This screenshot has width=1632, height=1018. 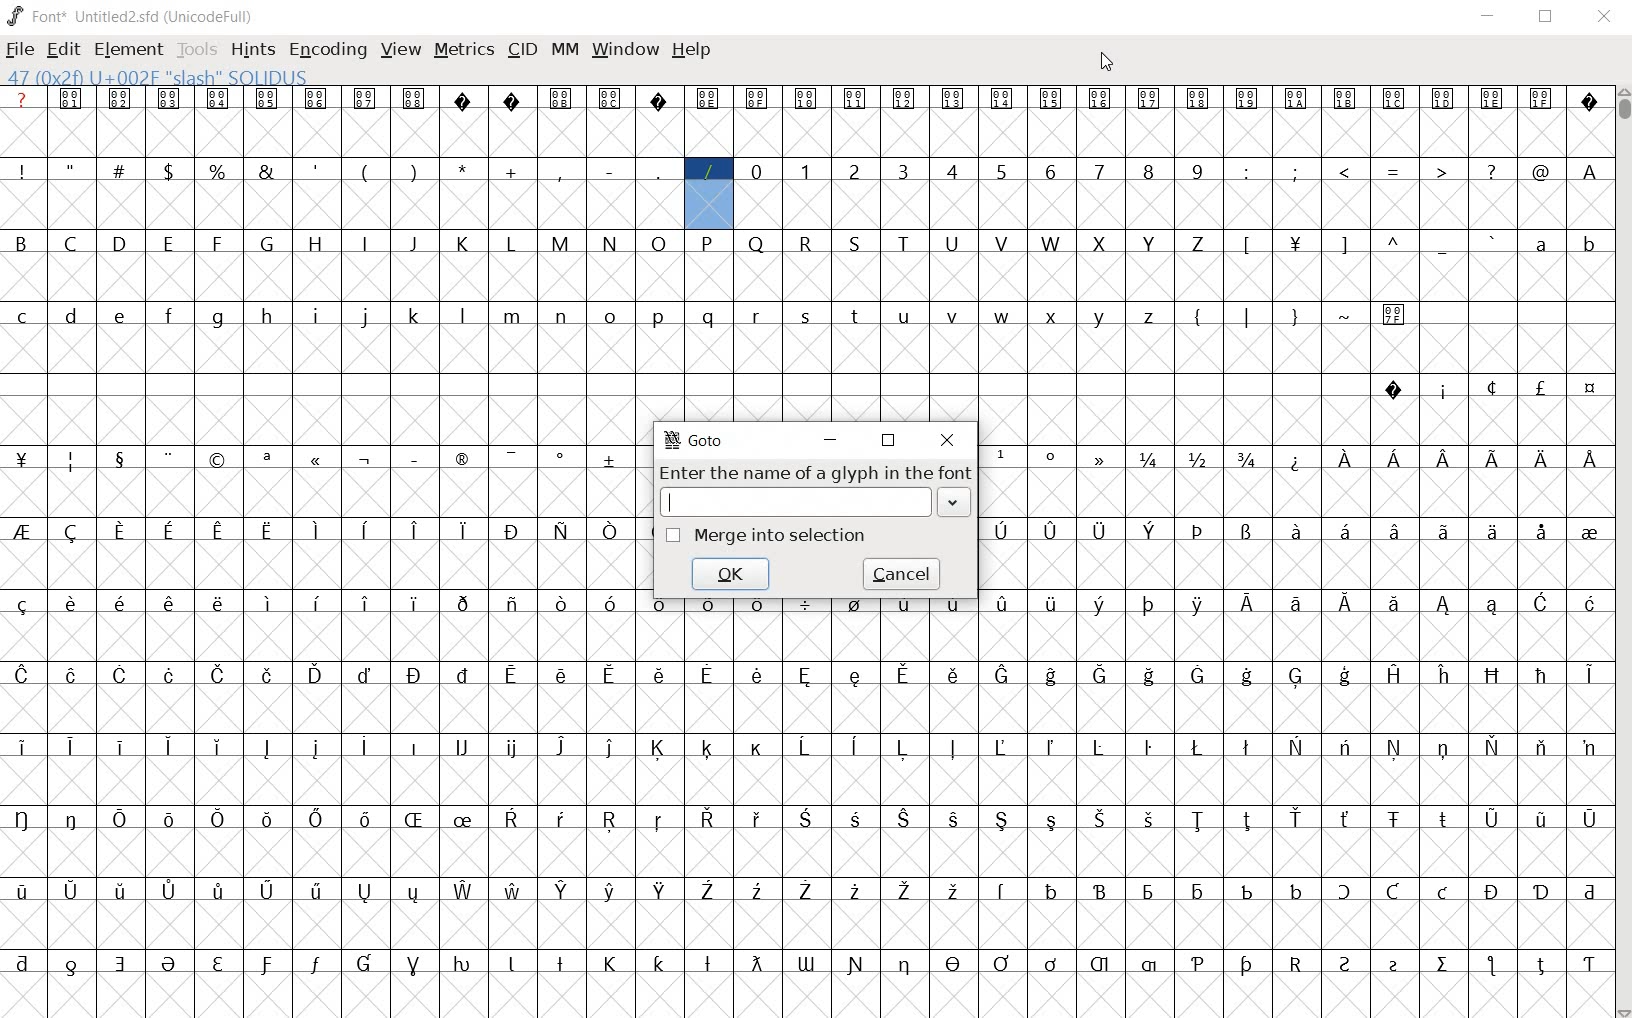 I want to click on glyph, so click(x=512, y=605).